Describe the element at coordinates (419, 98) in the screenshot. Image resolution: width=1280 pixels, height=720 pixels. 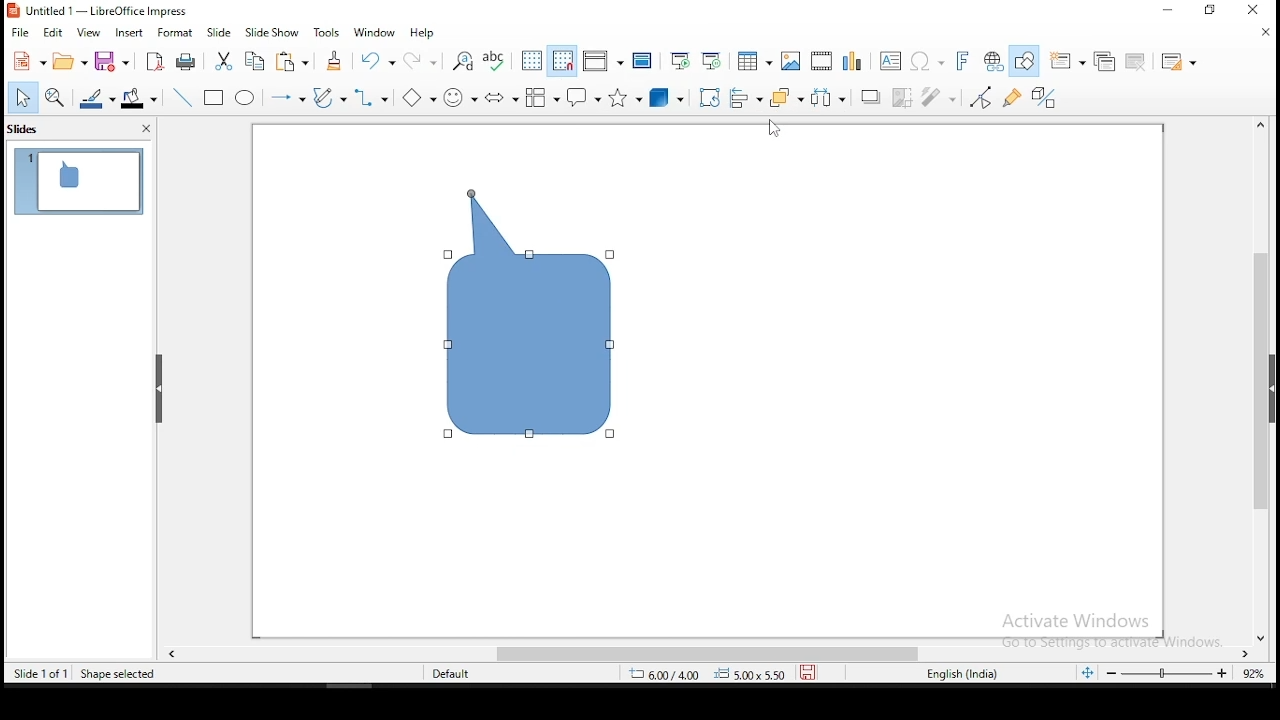
I see `basic shapes` at that location.